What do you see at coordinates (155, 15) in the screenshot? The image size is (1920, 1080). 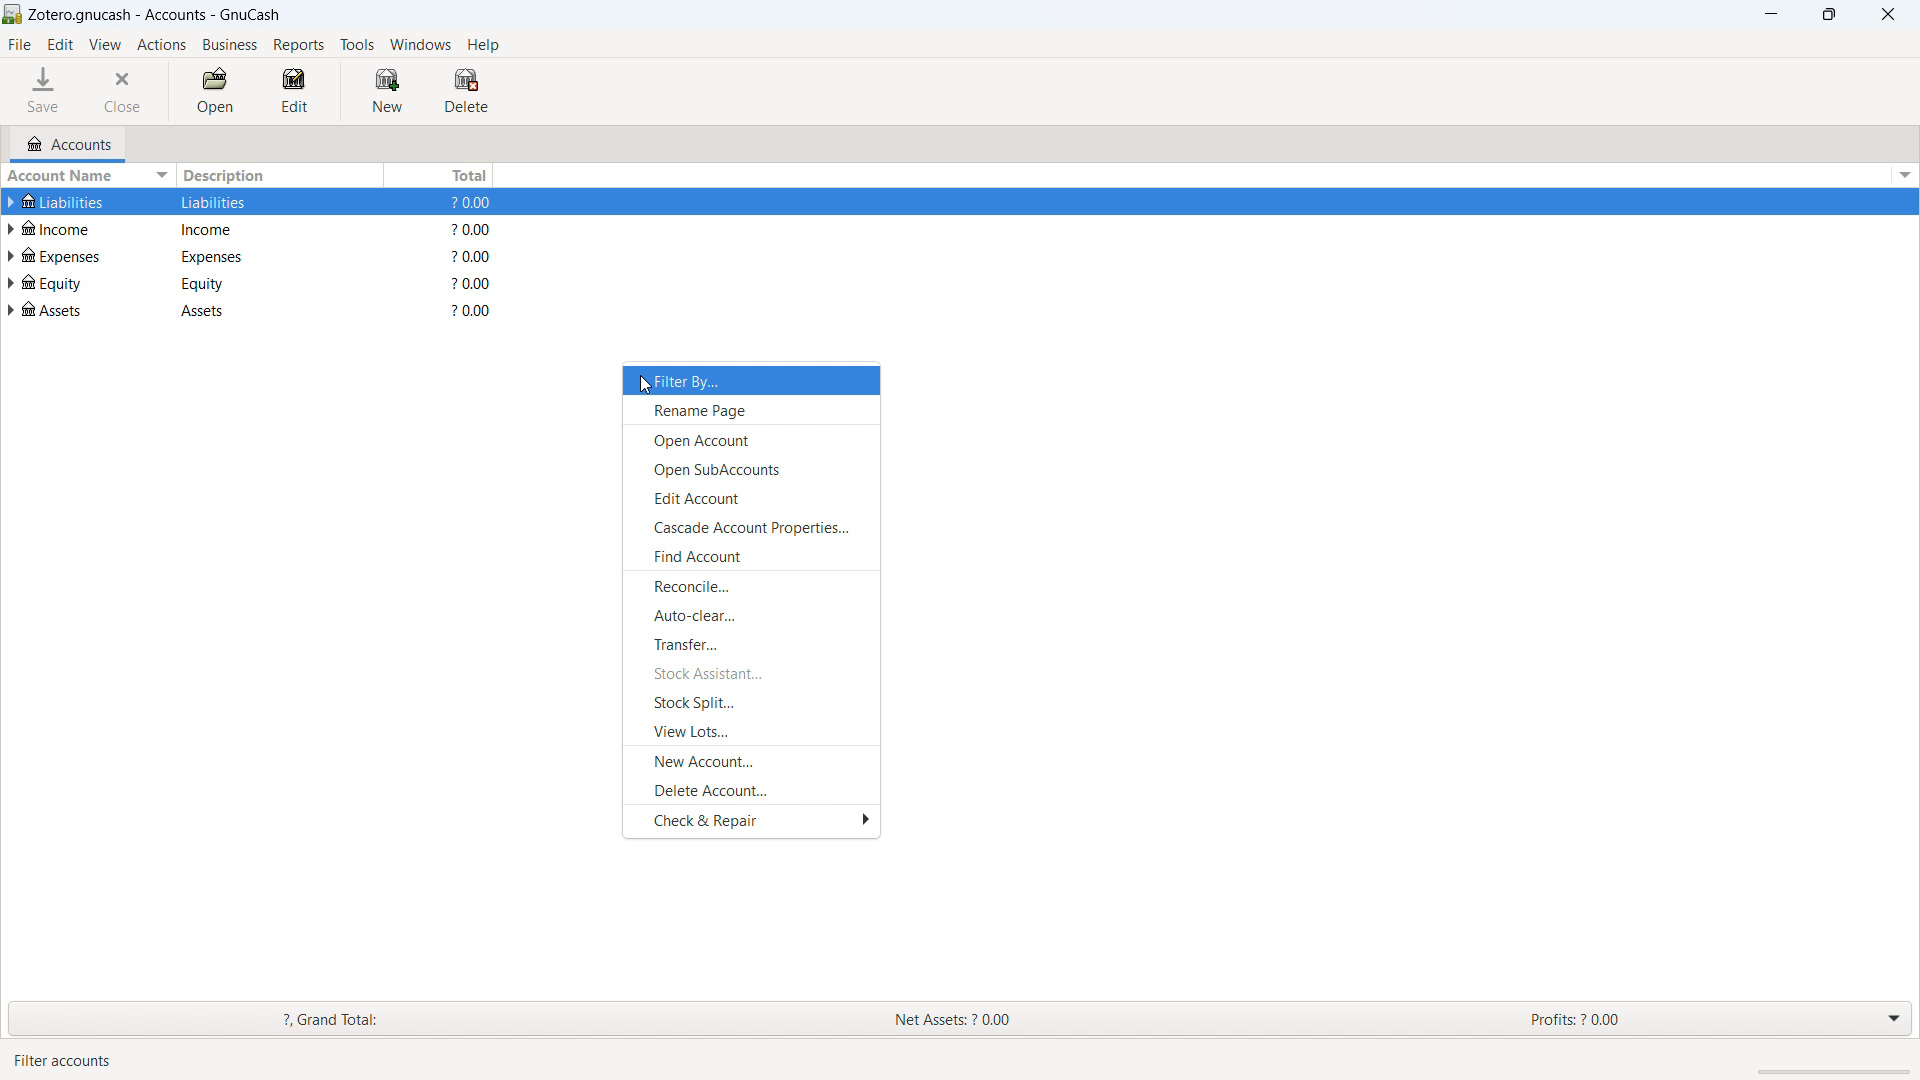 I see `title` at bounding box center [155, 15].